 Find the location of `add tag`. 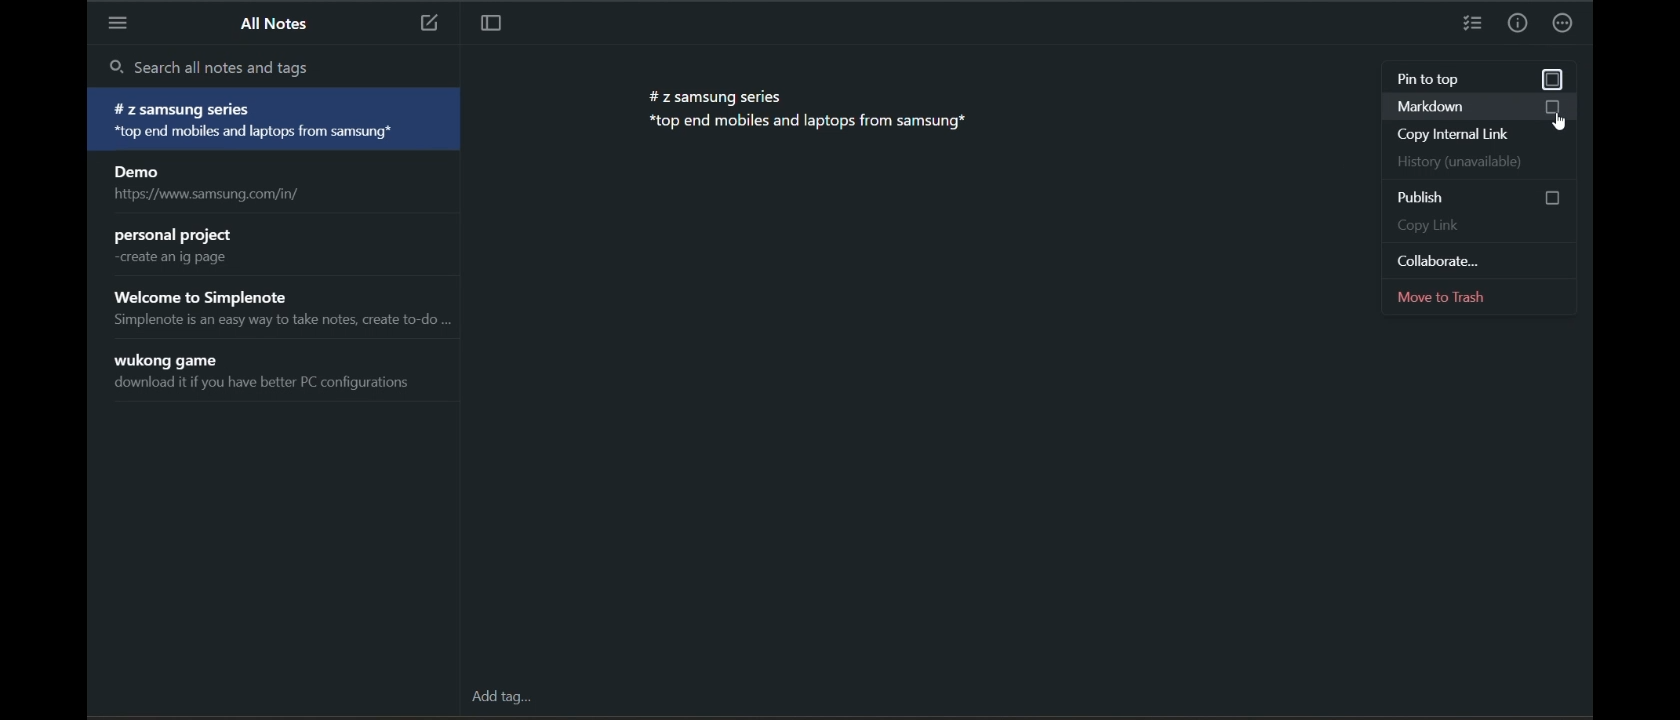

add tag is located at coordinates (509, 696).